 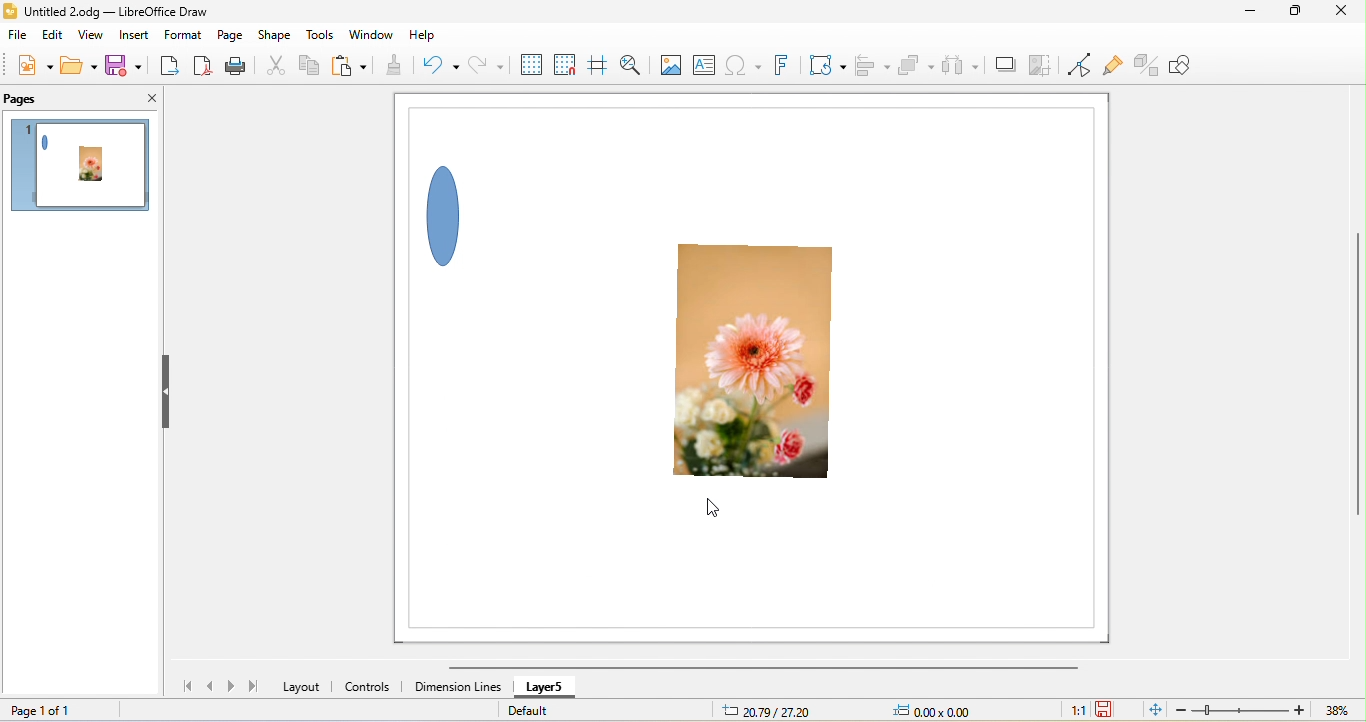 I want to click on zoom factor, so click(x=1337, y=710).